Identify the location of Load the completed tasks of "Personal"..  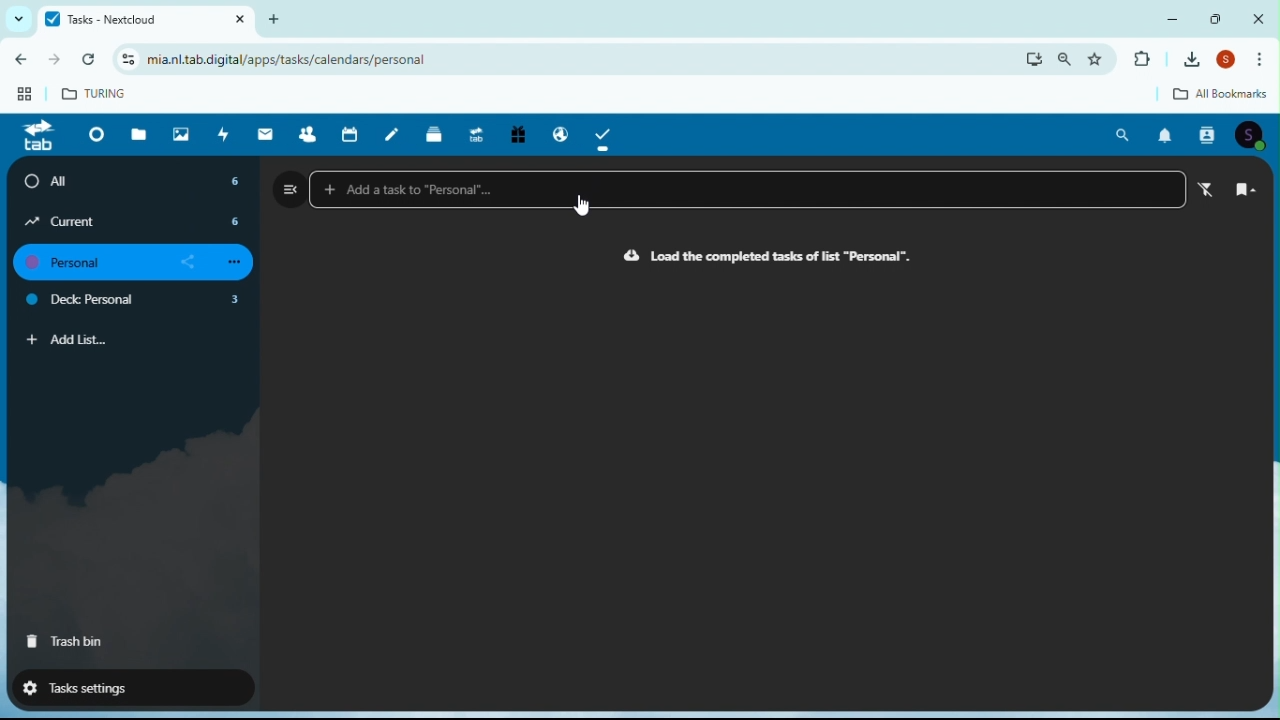
(768, 257).